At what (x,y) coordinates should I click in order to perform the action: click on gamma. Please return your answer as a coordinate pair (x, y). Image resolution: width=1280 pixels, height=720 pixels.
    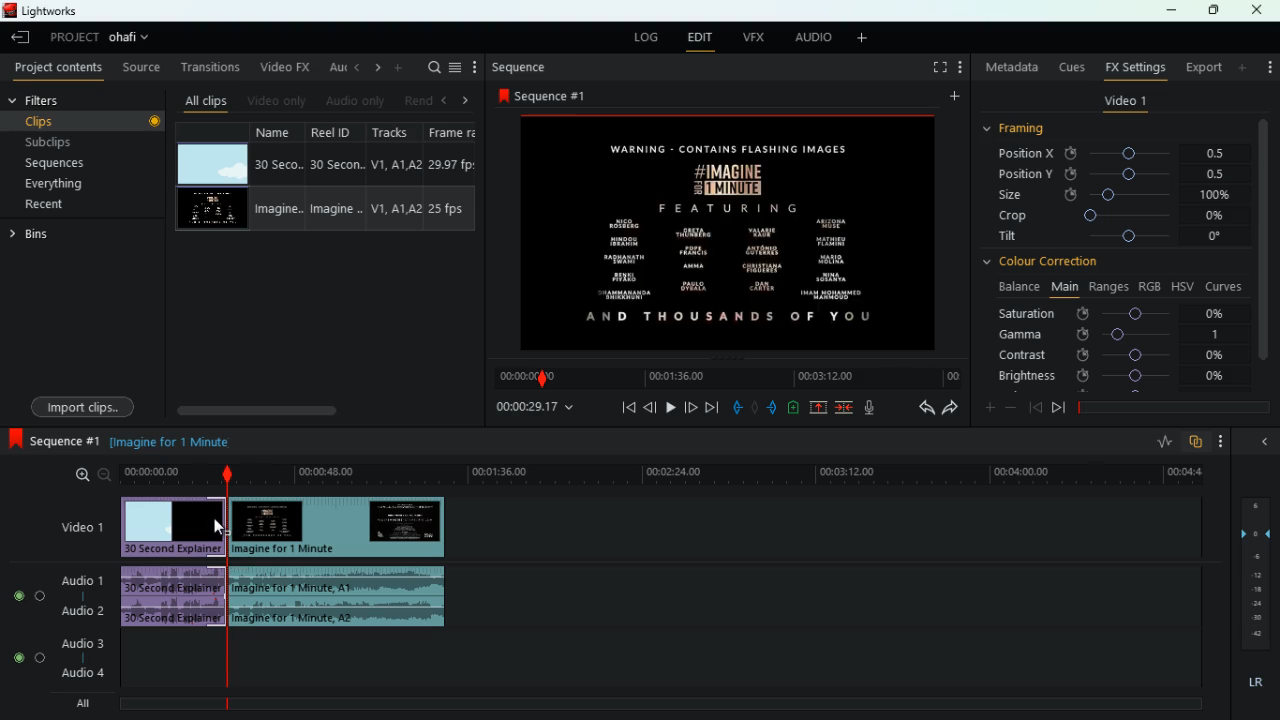
    Looking at the image, I should click on (1110, 334).